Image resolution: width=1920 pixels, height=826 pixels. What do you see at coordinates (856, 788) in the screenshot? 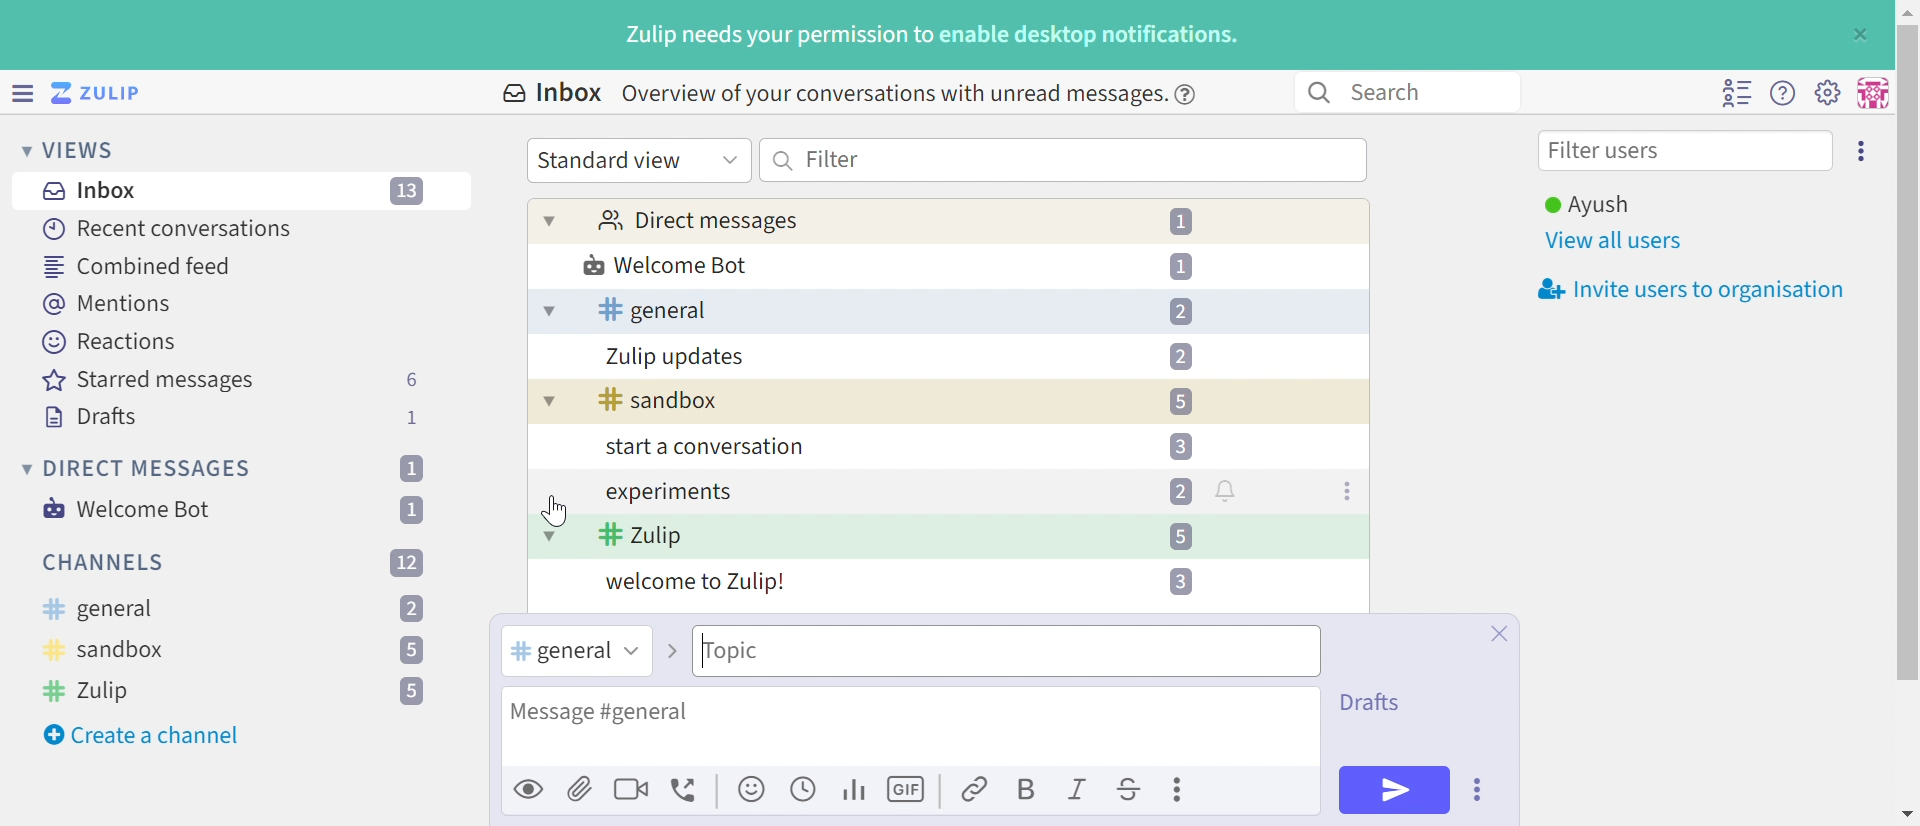
I see `Polls` at bounding box center [856, 788].